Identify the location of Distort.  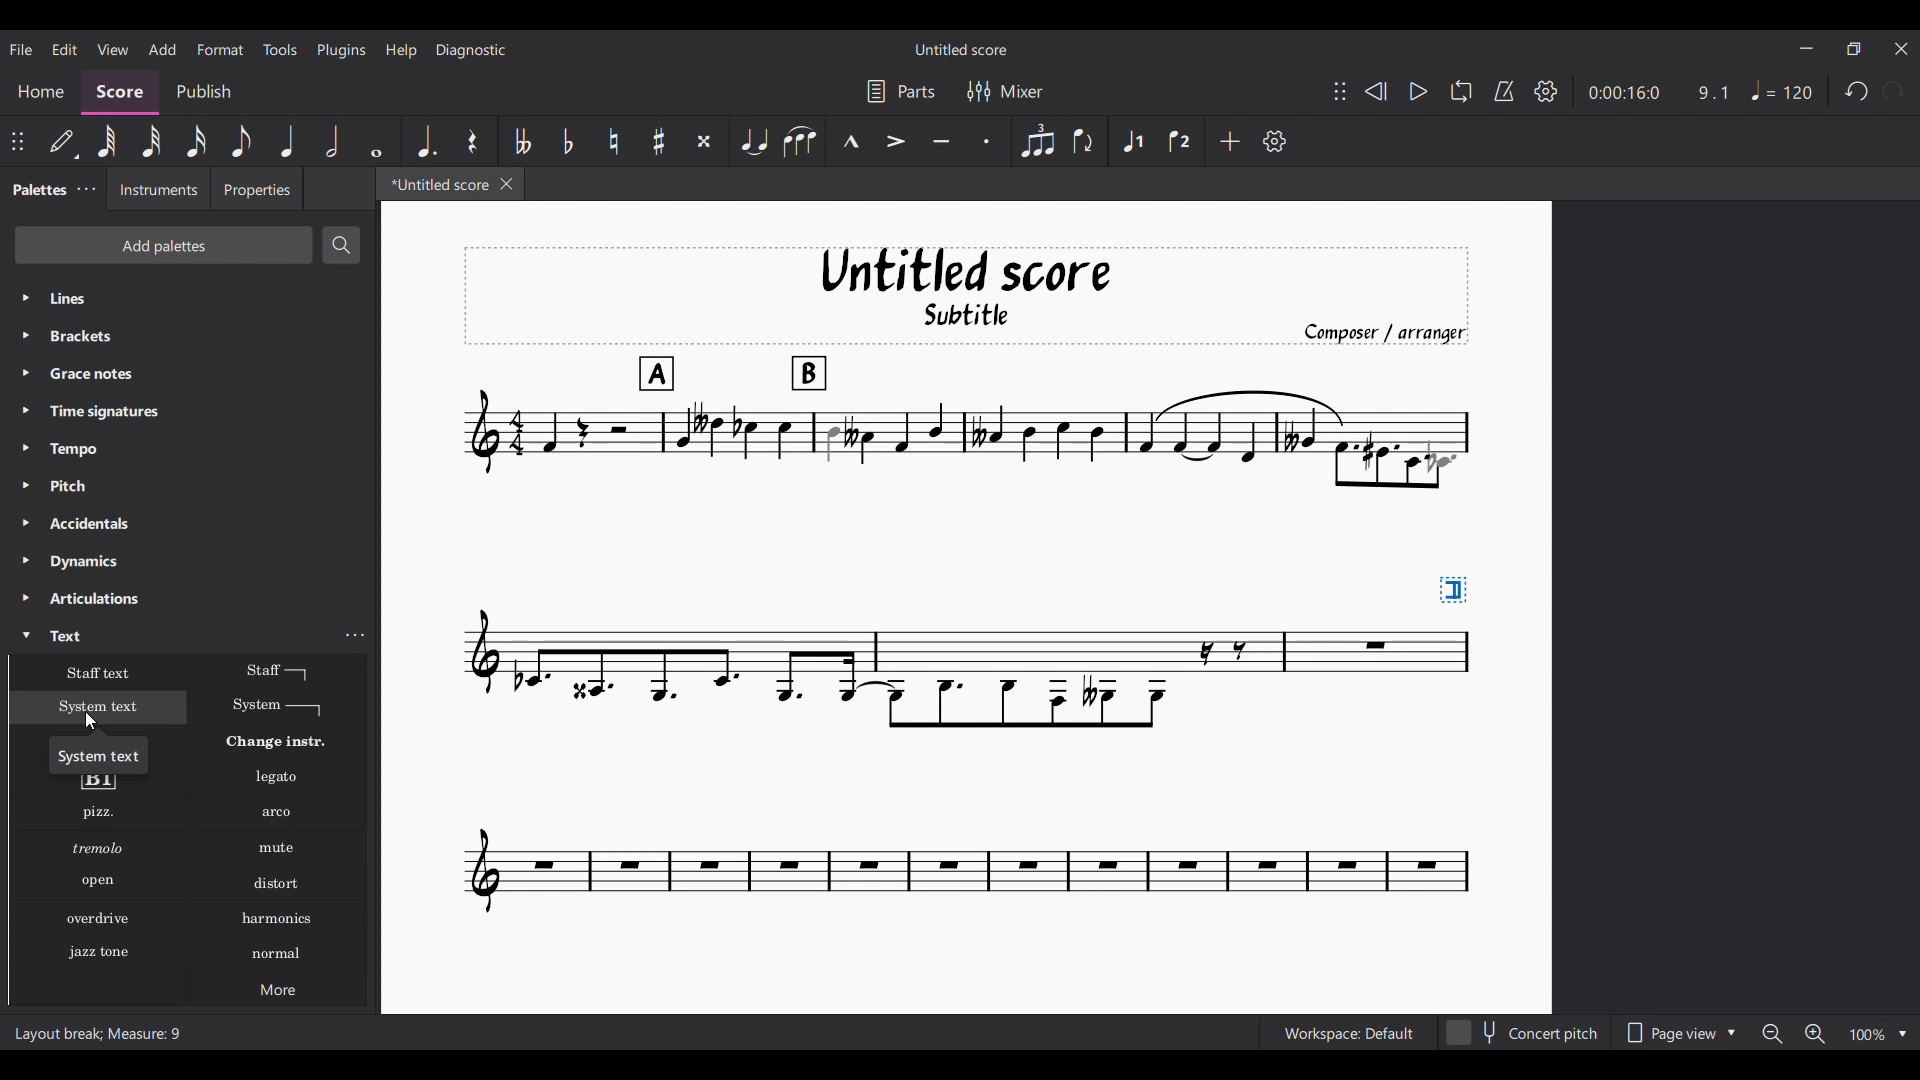
(277, 884).